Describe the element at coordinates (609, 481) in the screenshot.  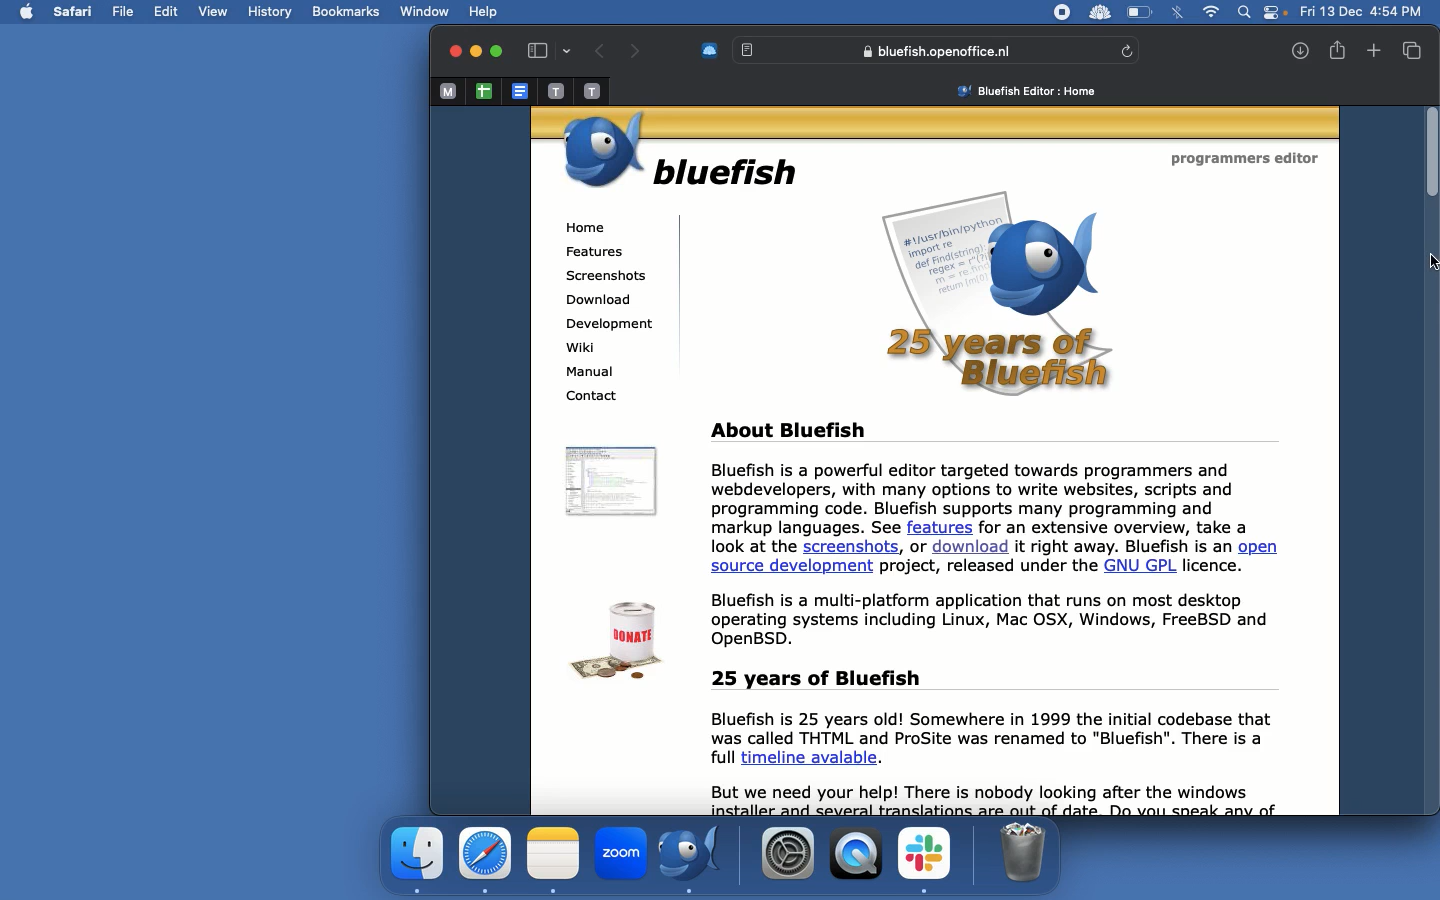
I see `Icon` at that location.